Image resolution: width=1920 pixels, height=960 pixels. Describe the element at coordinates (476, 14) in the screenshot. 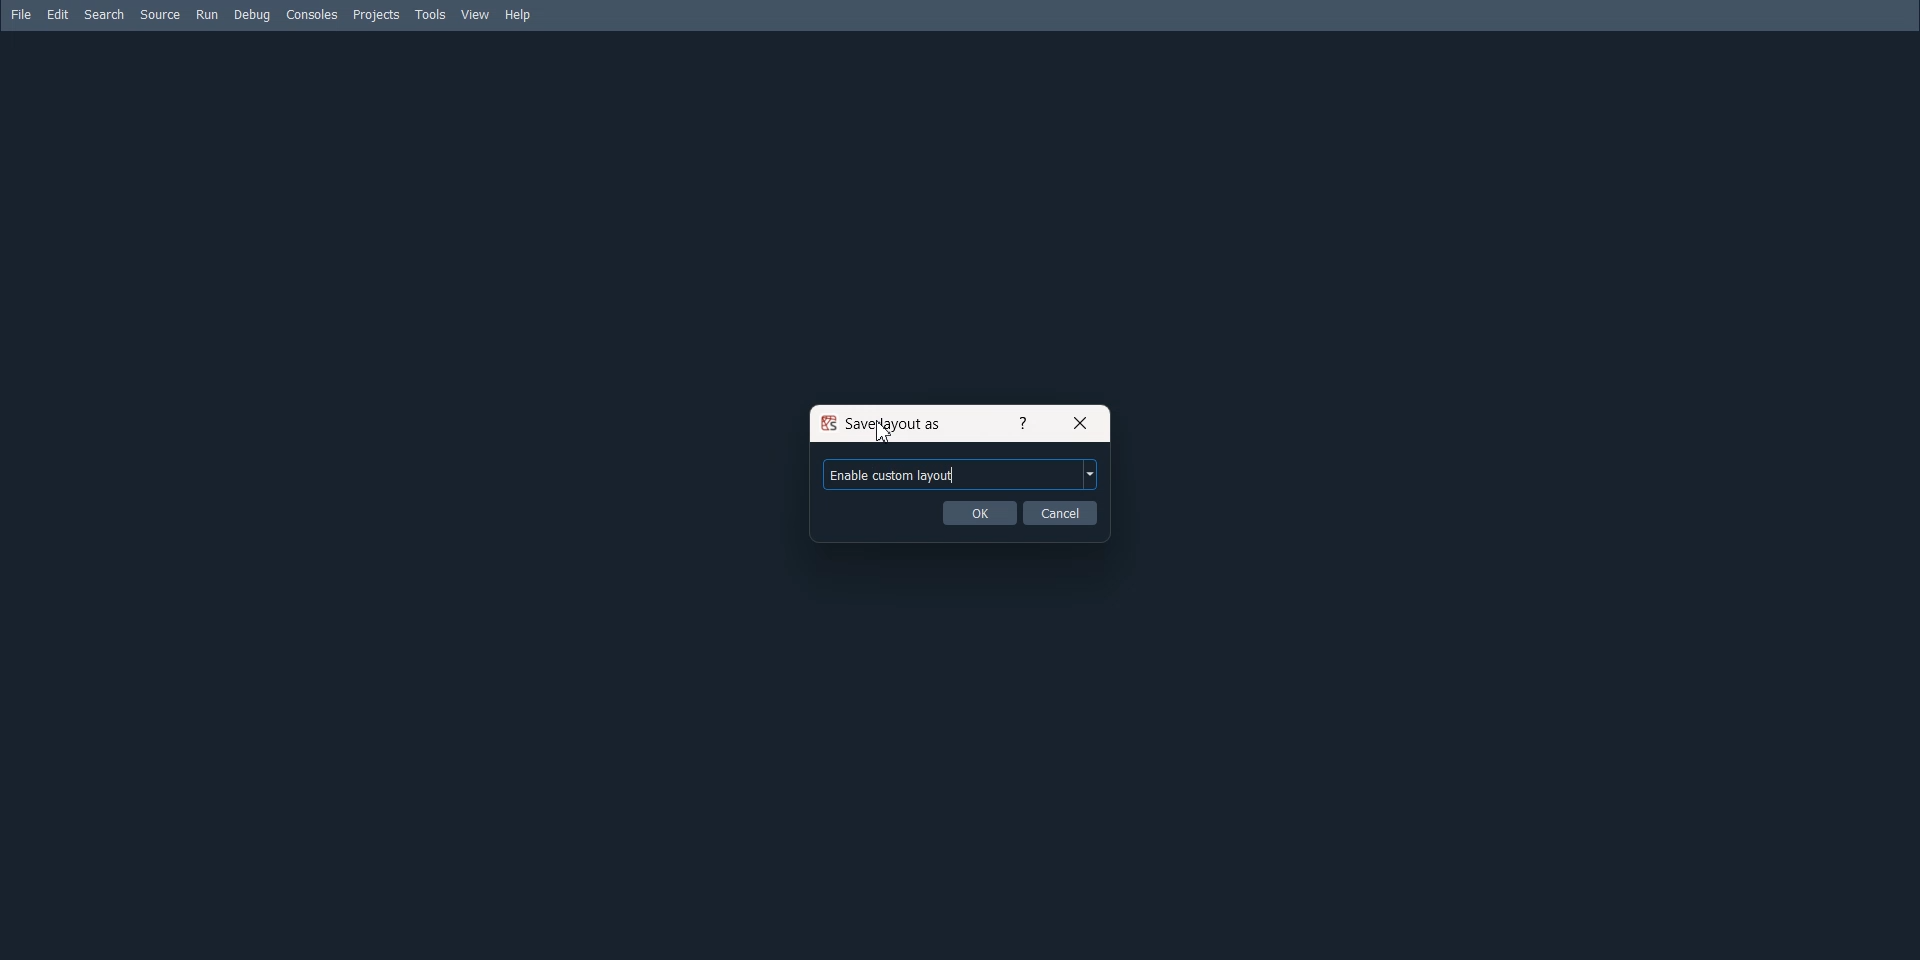

I see `View` at that location.